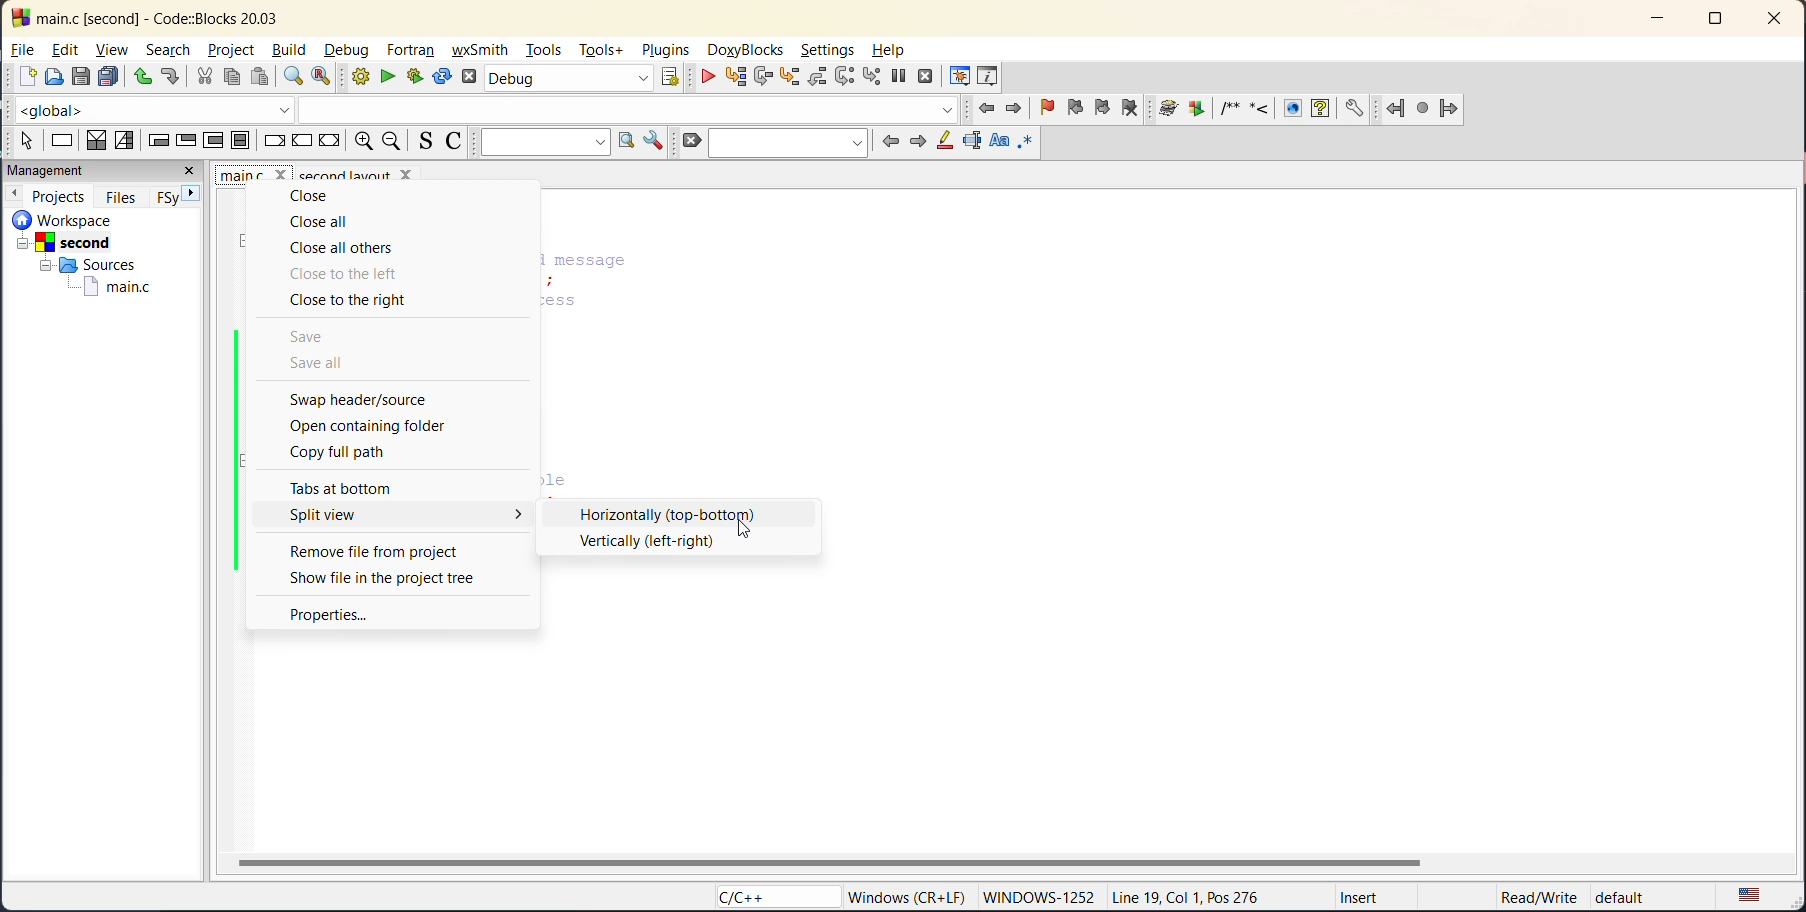 The image size is (1806, 912). Describe the element at coordinates (59, 194) in the screenshot. I see `projects` at that location.